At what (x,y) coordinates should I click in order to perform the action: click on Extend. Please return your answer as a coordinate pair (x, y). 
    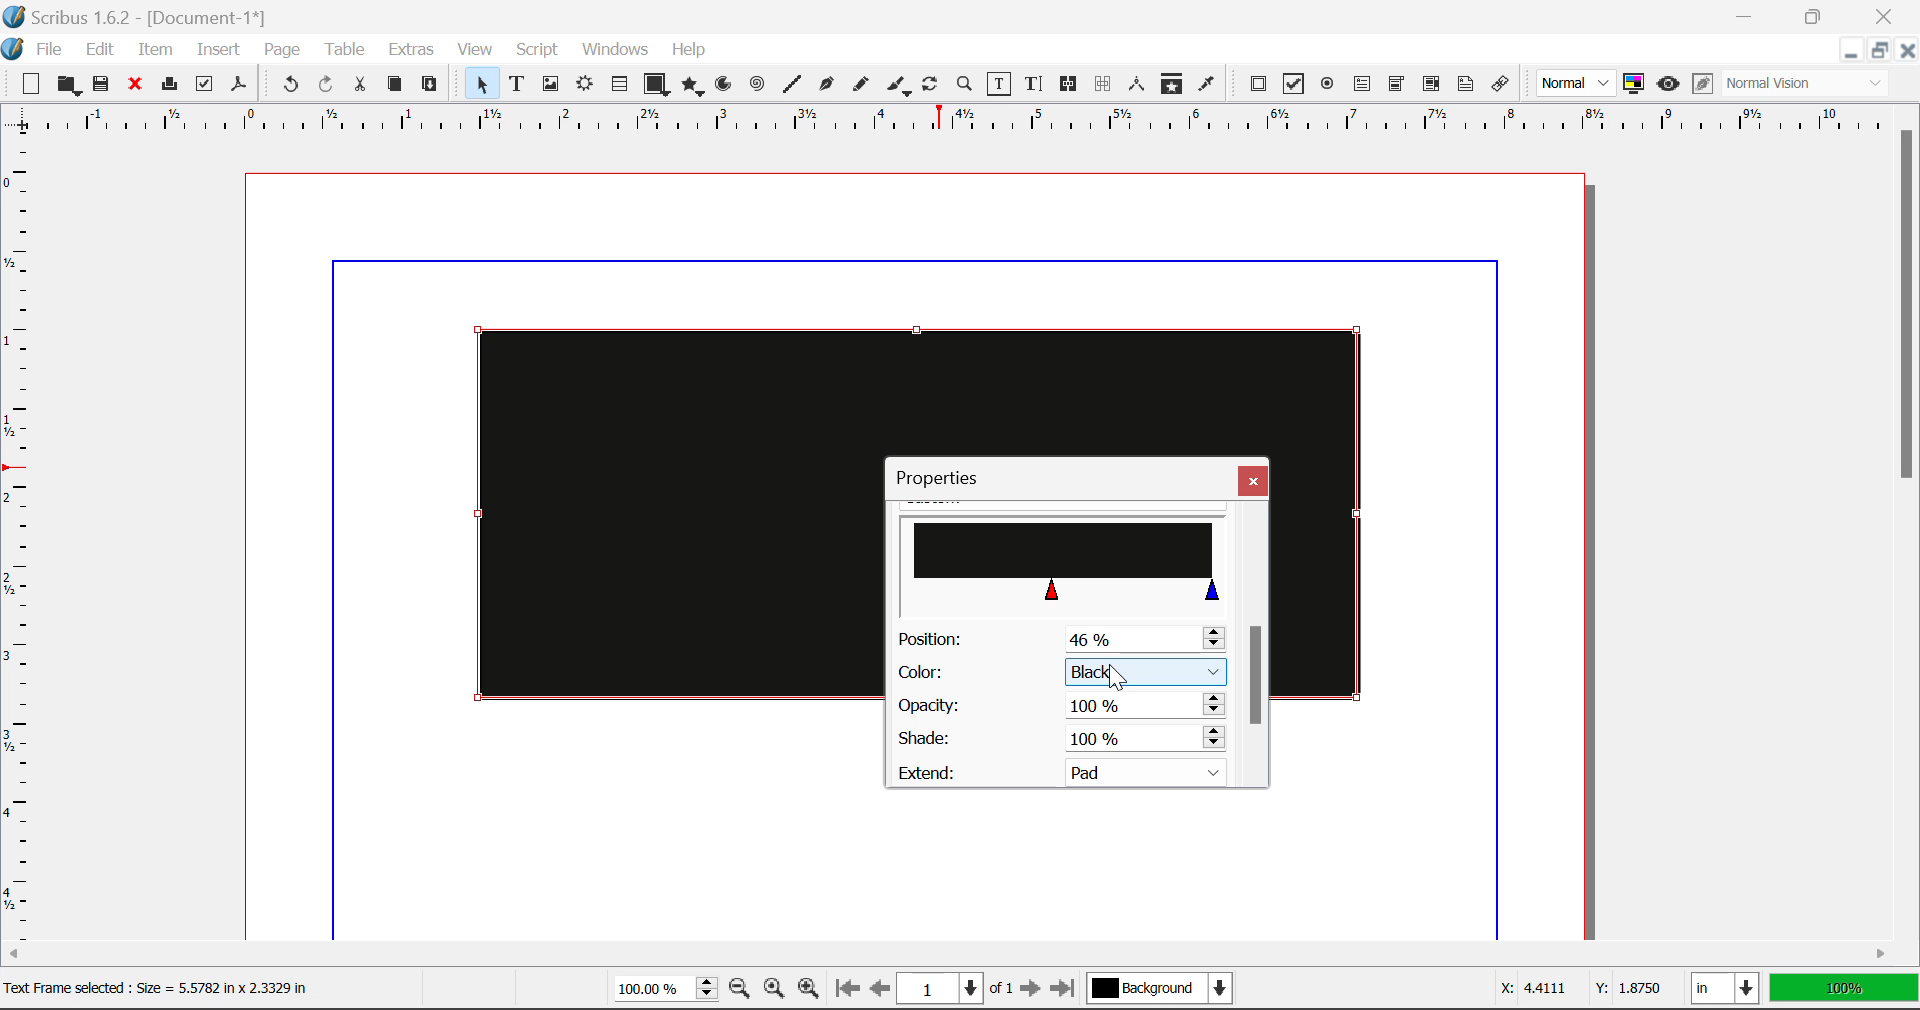
    Looking at the image, I should click on (1068, 770).